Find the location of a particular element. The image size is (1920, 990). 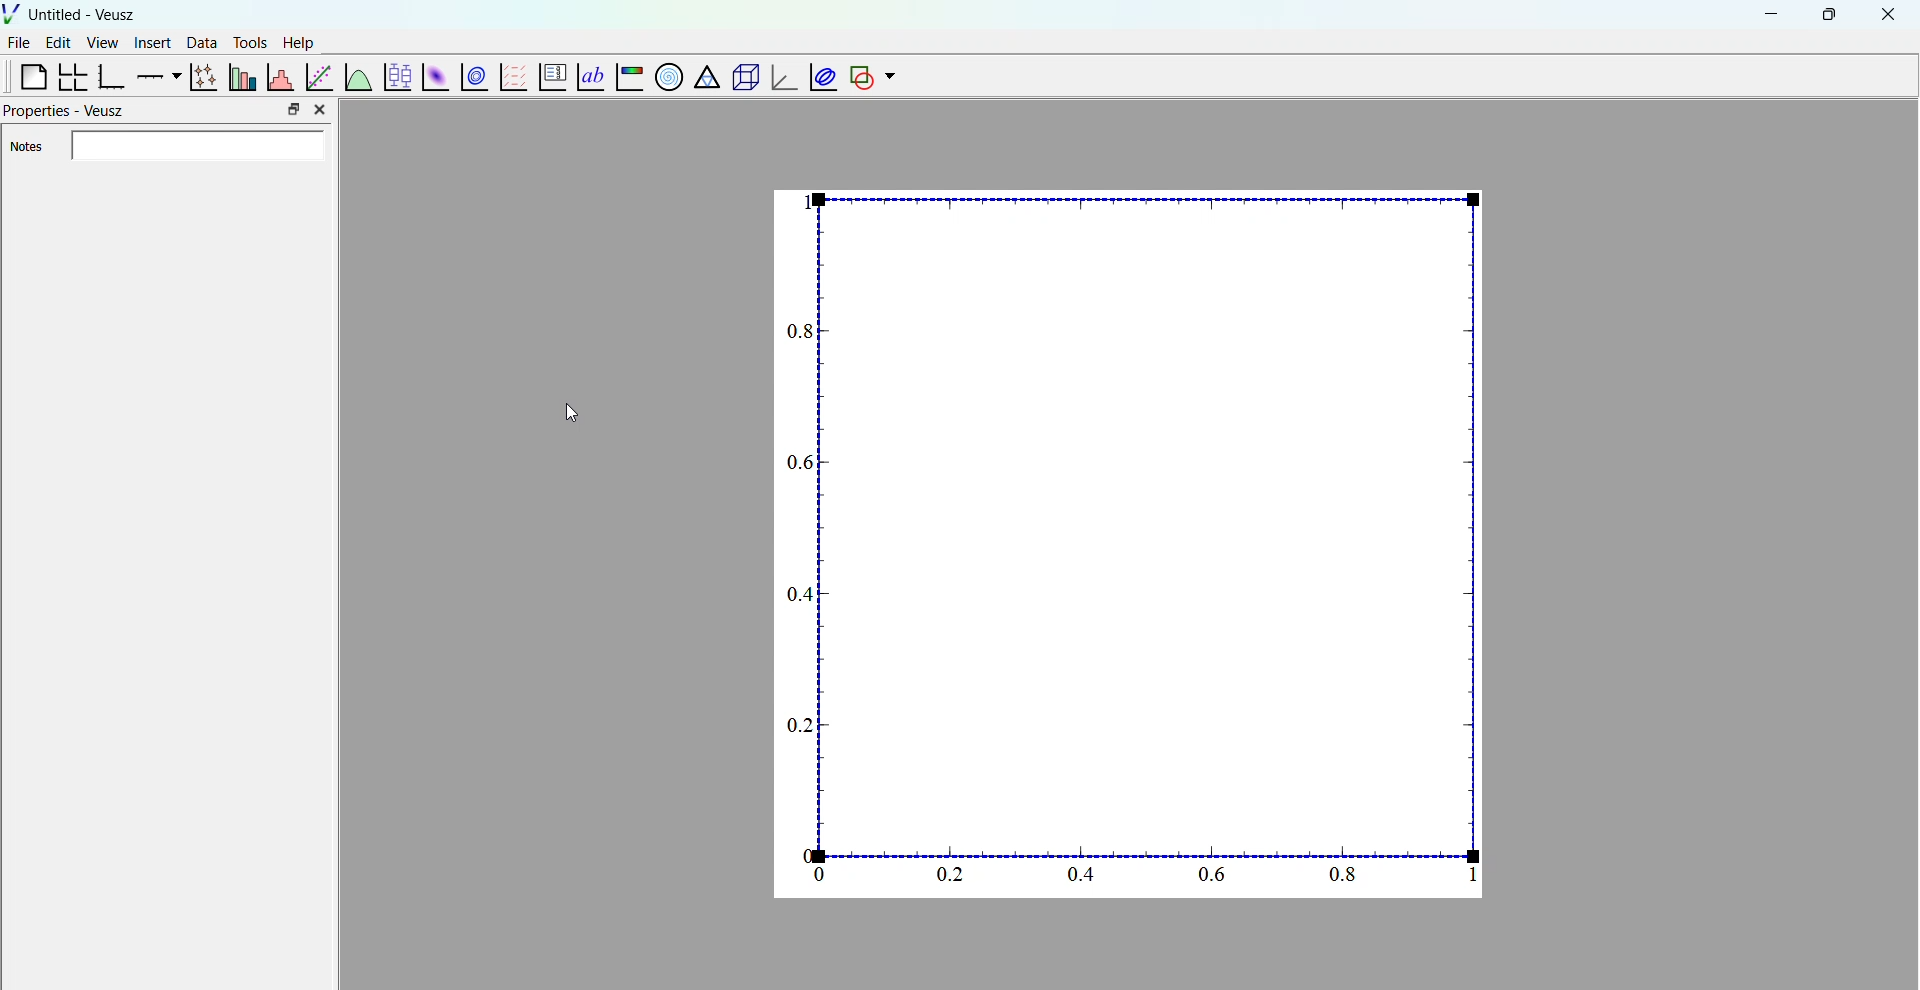

0.4 is located at coordinates (800, 593).